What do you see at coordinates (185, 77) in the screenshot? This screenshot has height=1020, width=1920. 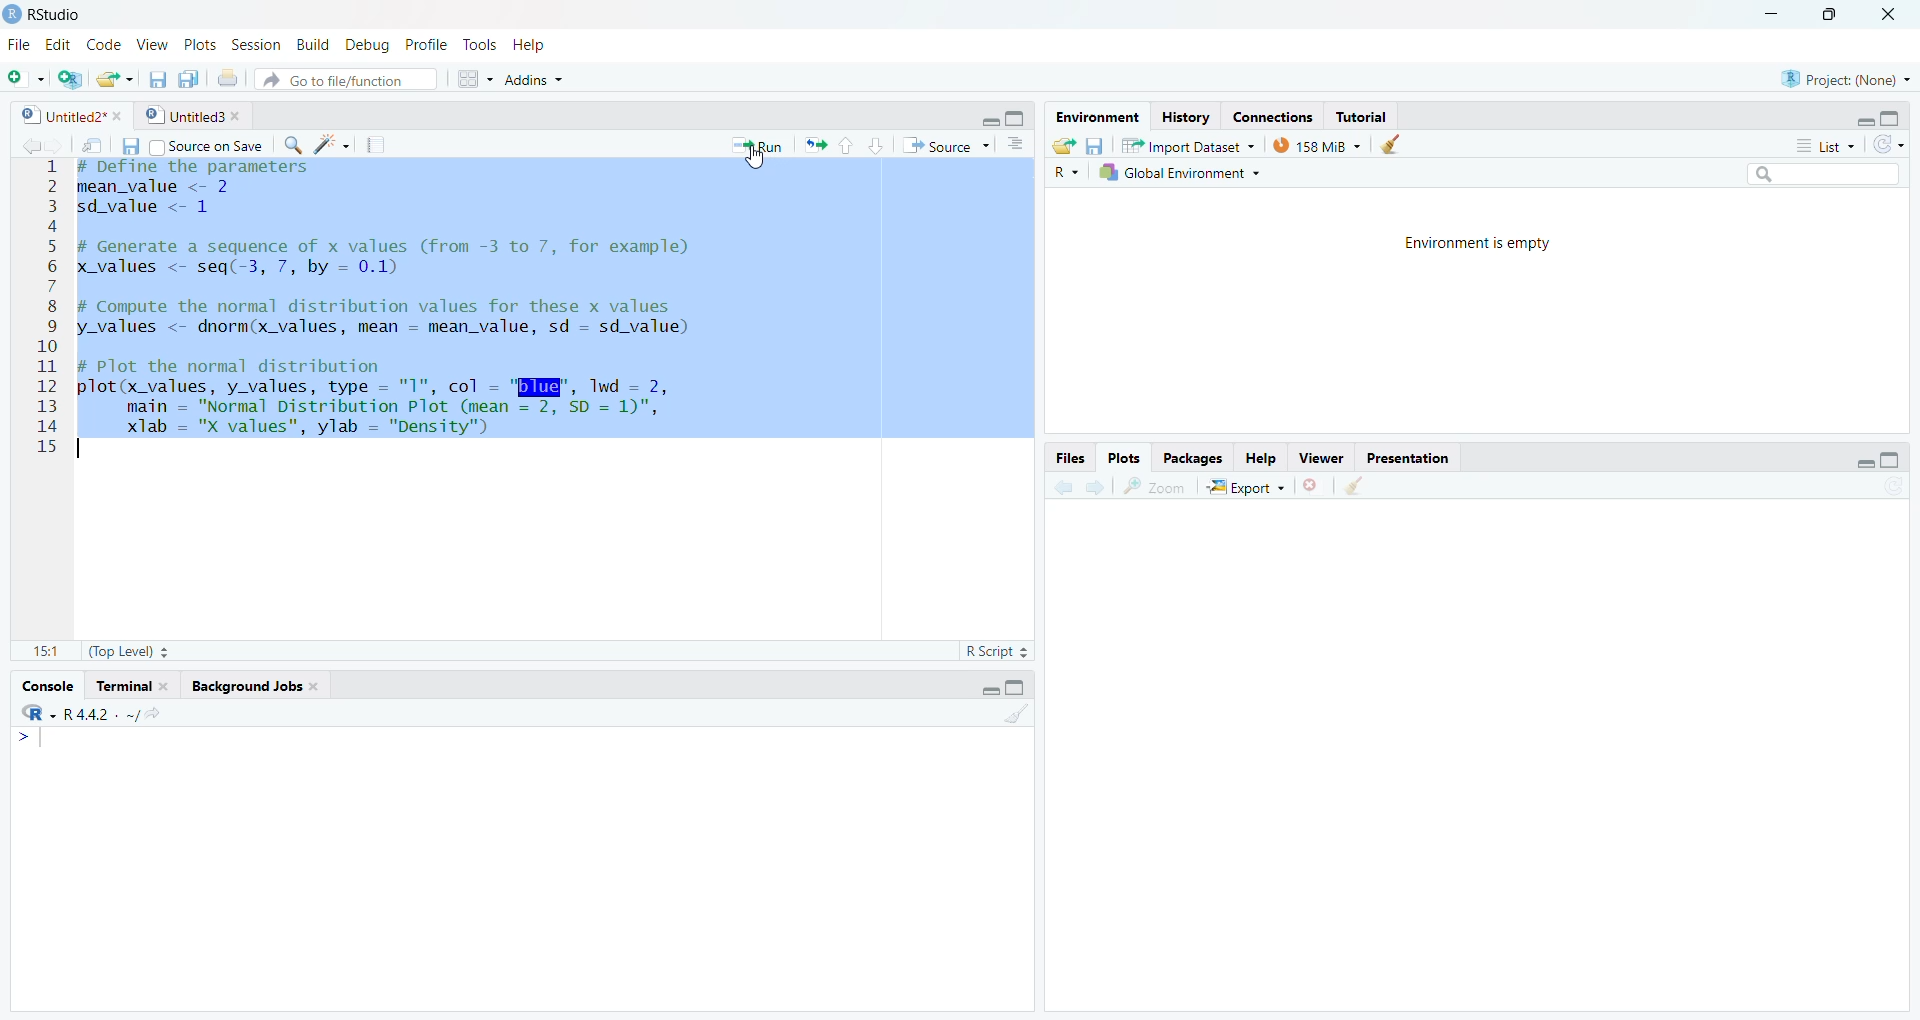 I see `save all documents` at bounding box center [185, 77].